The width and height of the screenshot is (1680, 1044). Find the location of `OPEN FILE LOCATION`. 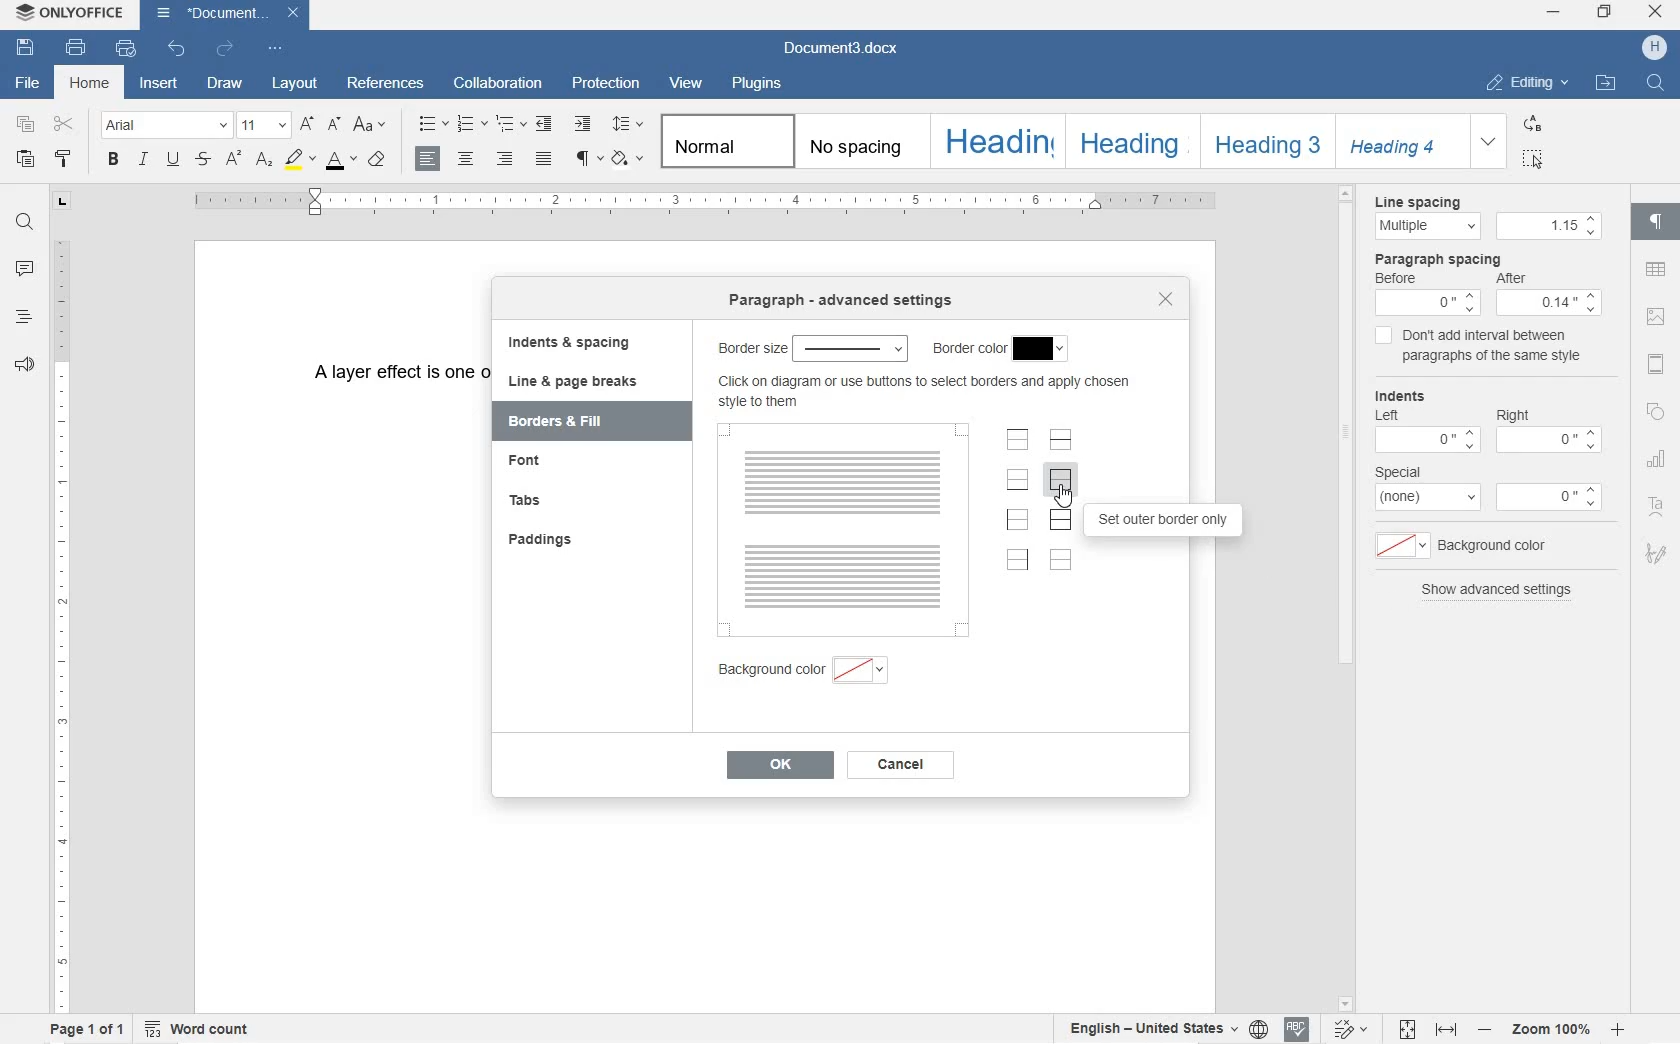

OPEN FILE LOCATION is located at coordinates (1606, 84).